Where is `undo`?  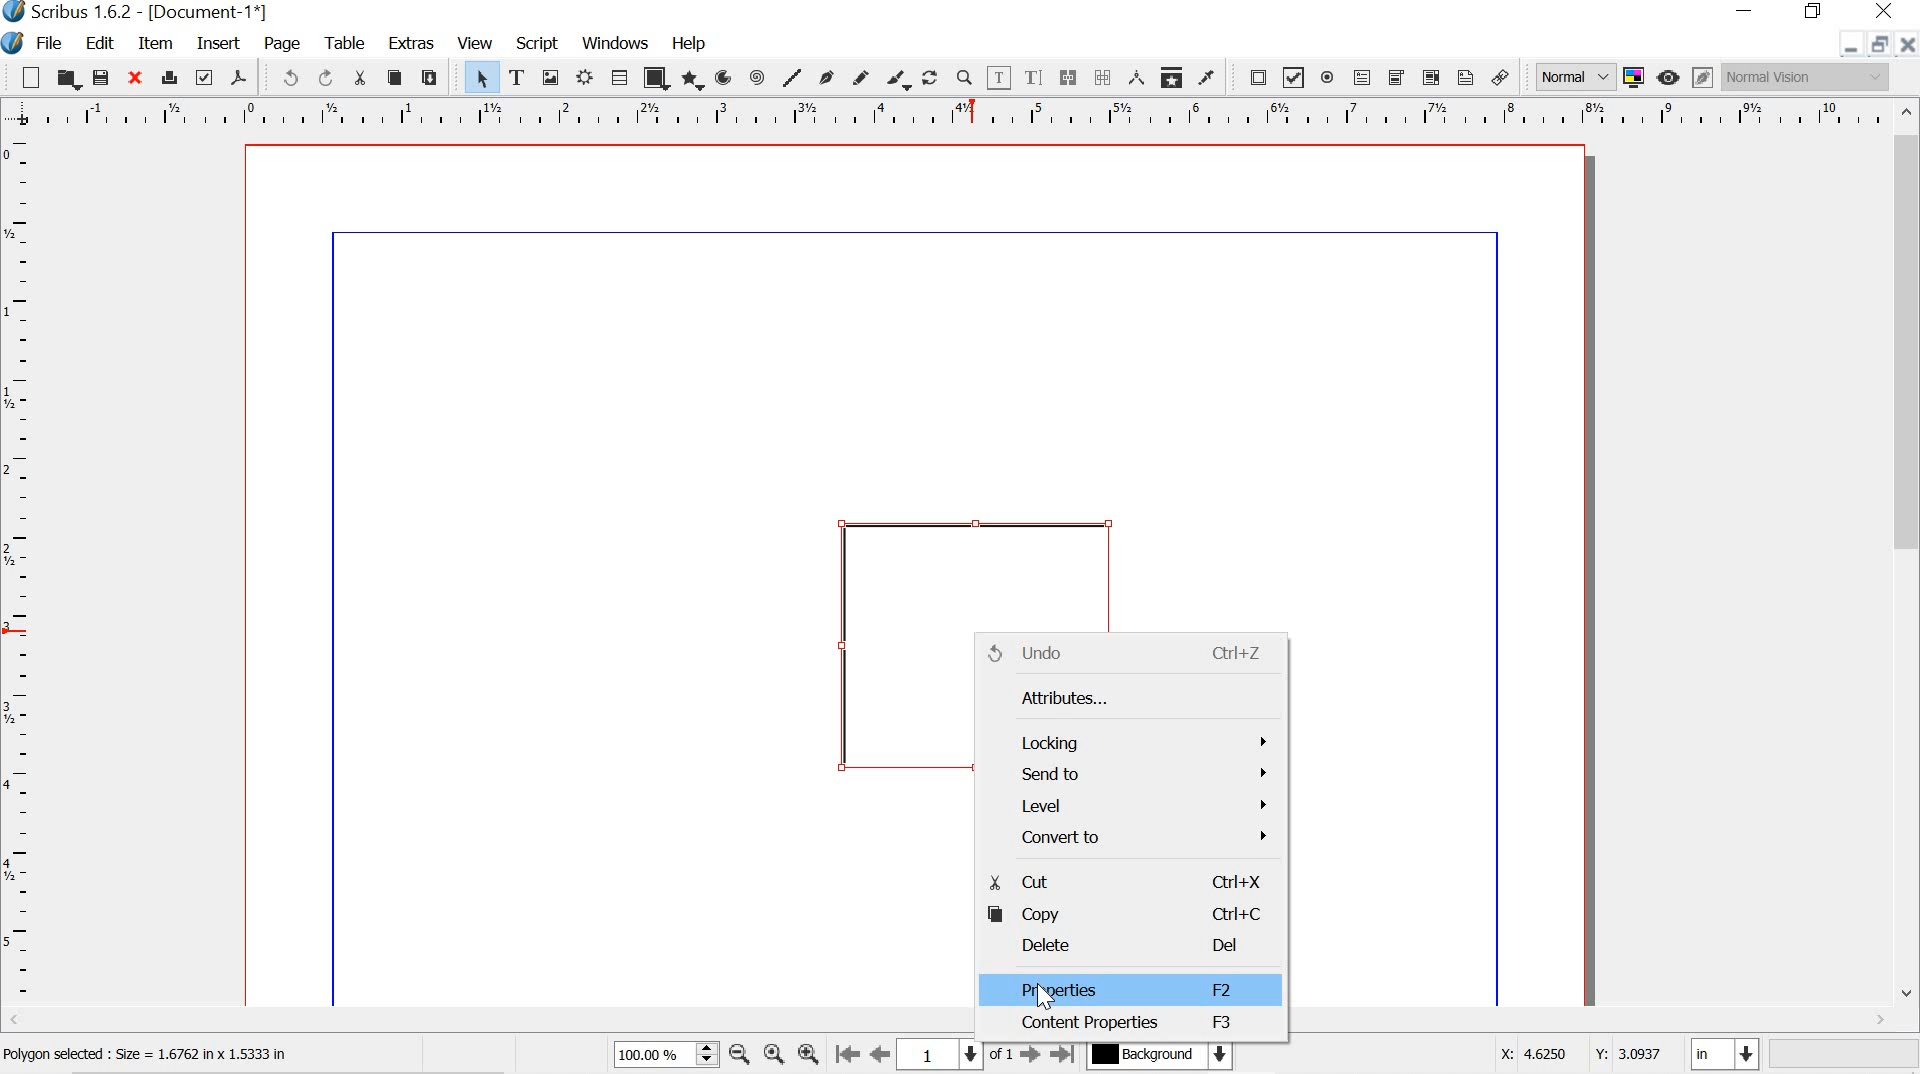 undo is located at coordinates (1125, 654).